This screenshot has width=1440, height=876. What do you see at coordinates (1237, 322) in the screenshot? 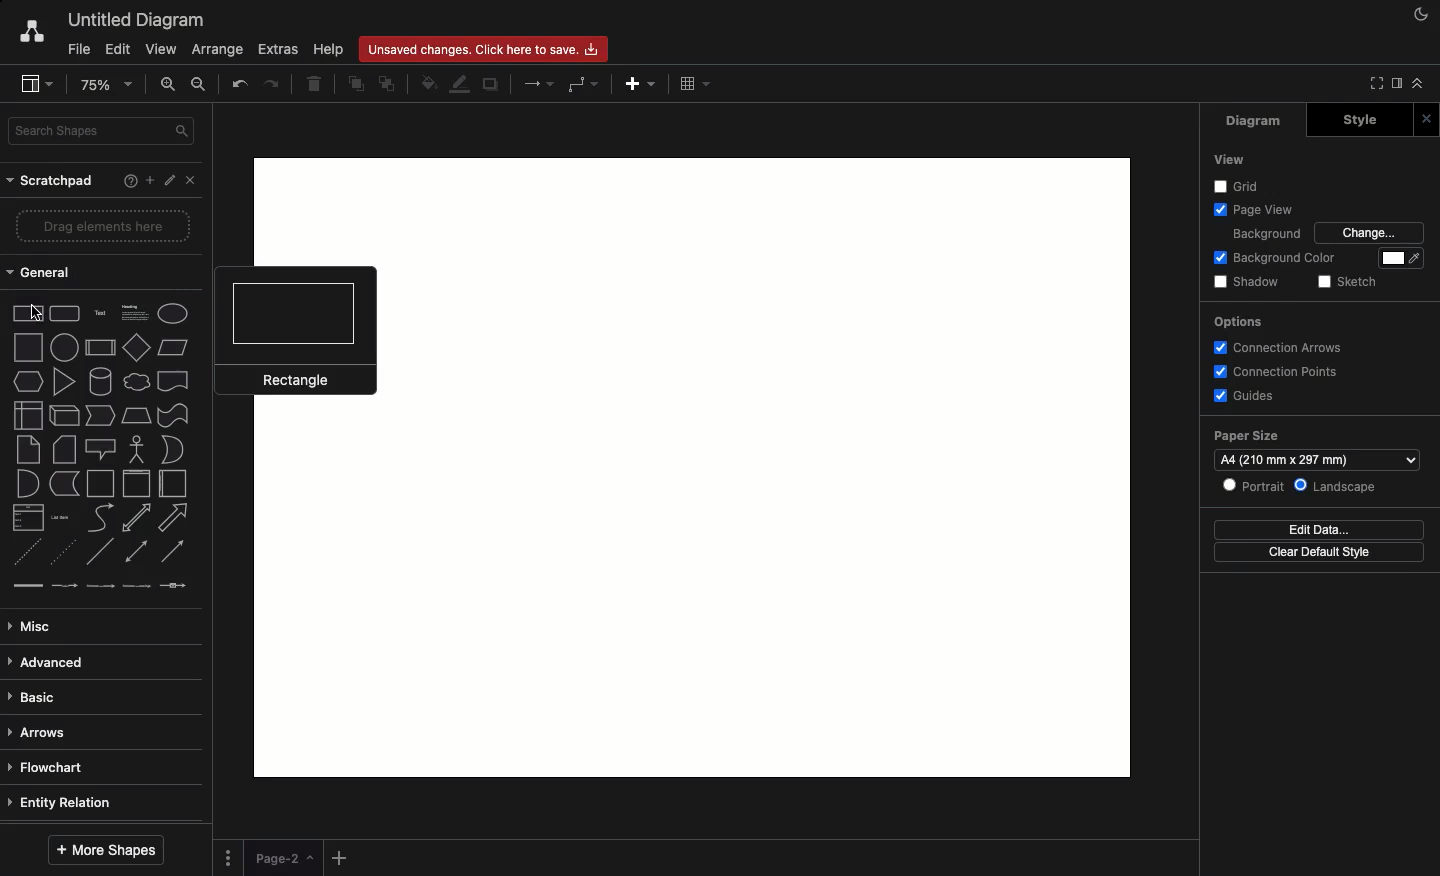
I see `Options` at bounding box center [1237, 322].